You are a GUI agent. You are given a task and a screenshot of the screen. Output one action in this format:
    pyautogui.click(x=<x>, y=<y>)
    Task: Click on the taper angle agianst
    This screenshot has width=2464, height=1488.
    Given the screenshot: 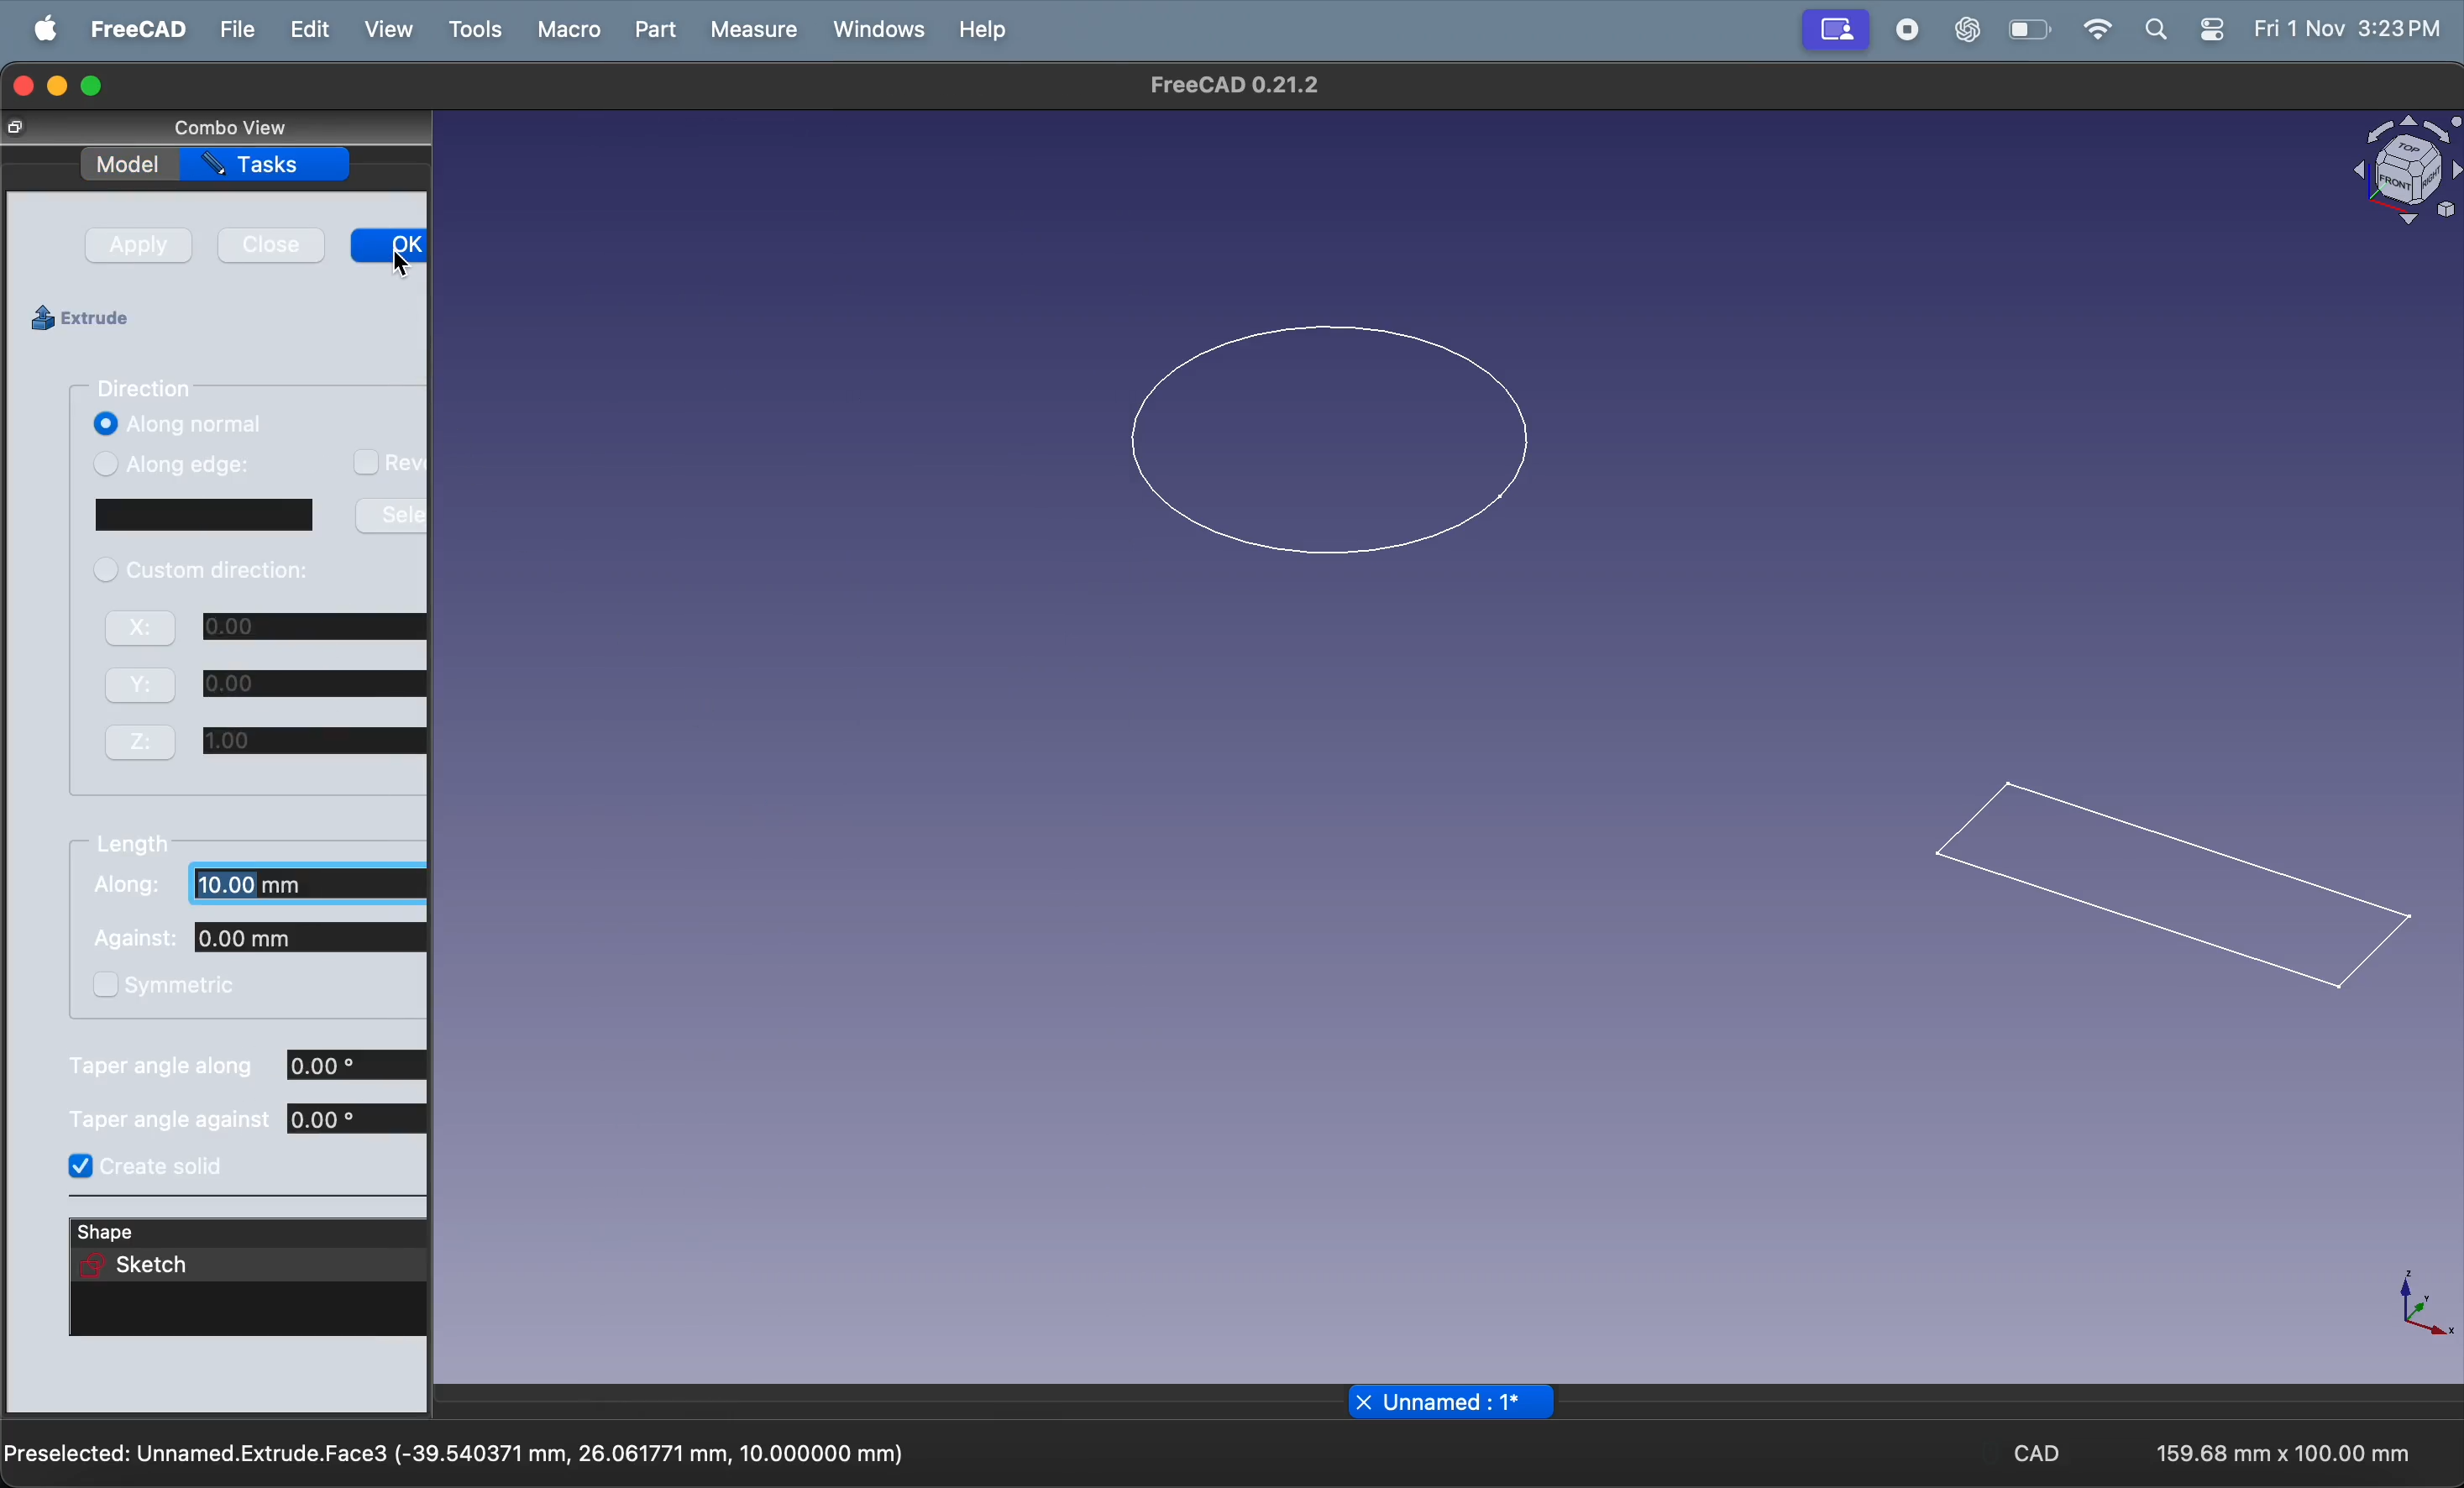 What is the action you would take?
    pyautogui.click(x=159, y=1121)
    